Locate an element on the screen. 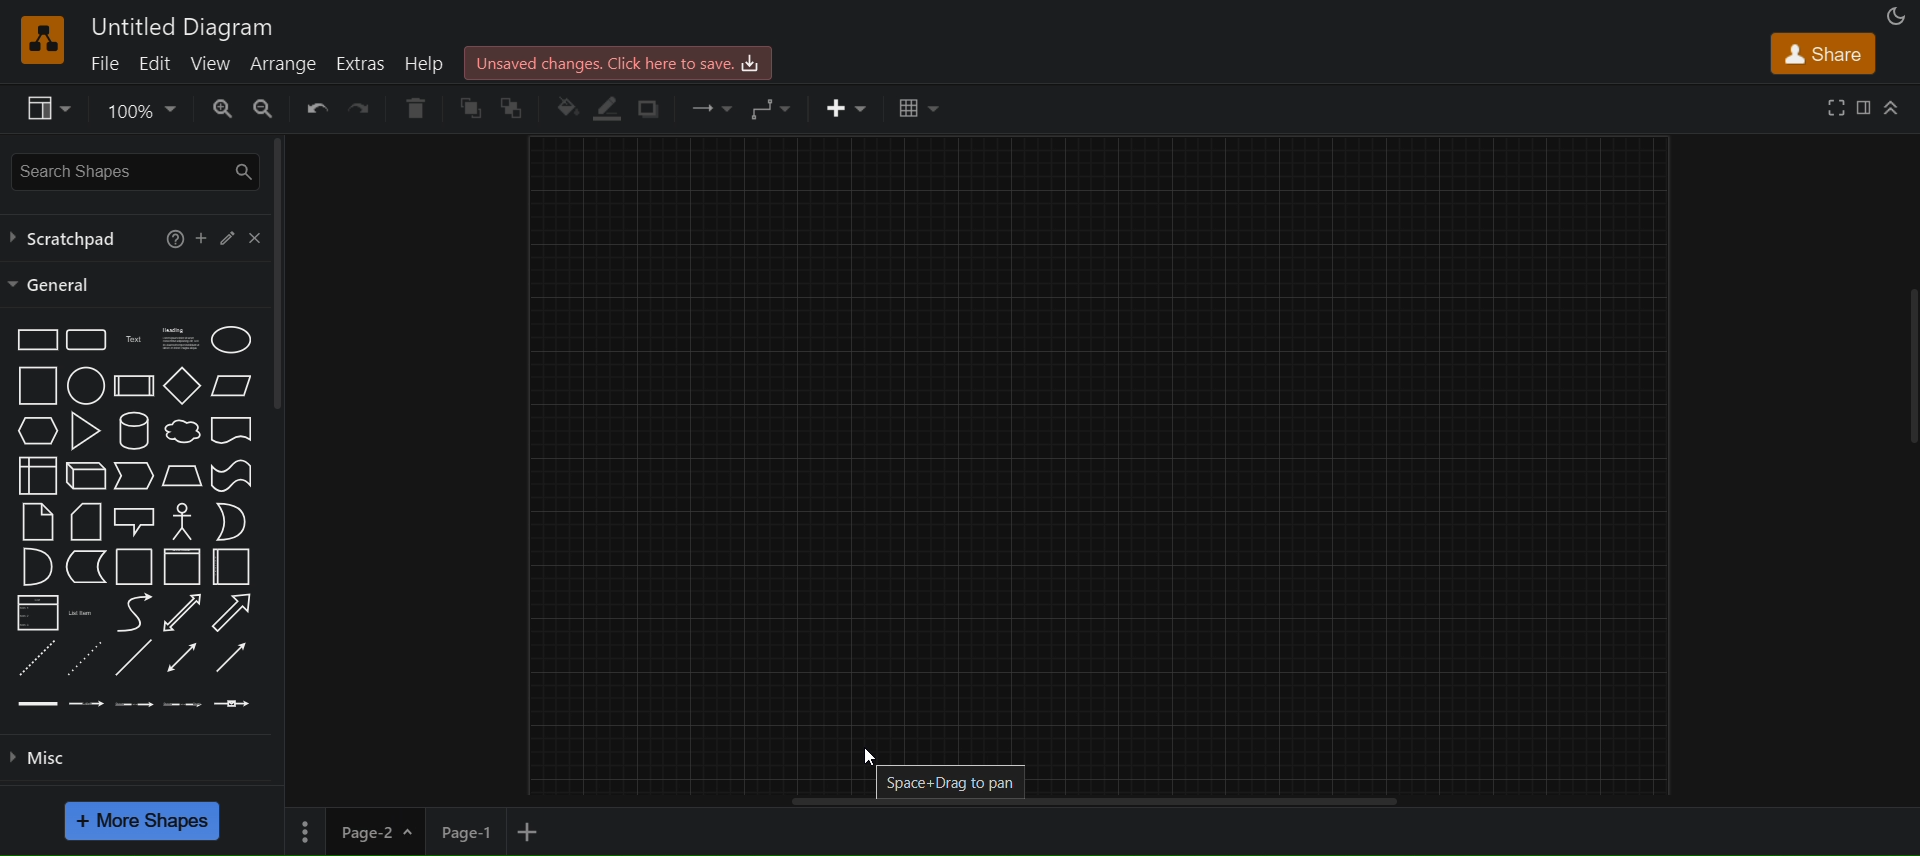  cube is located at coordinates (83, 476).